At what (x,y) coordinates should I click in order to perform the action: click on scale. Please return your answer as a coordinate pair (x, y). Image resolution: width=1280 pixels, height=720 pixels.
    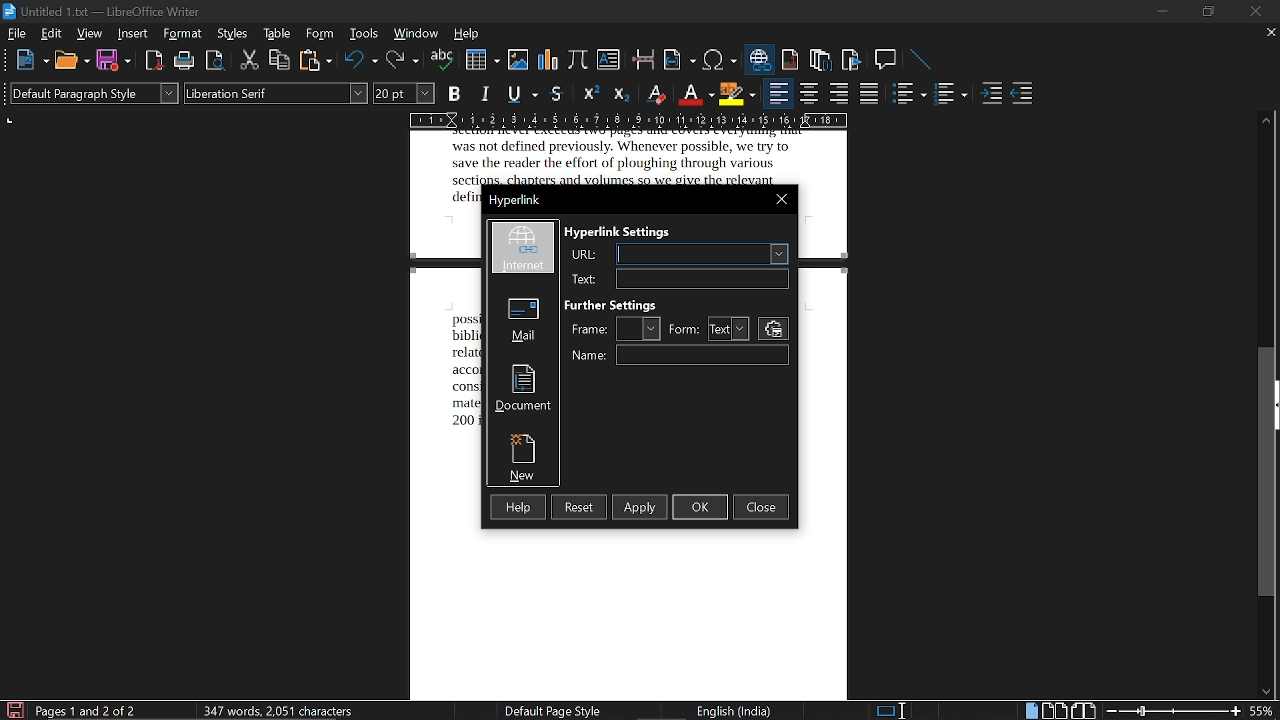
    Looking at the image, I should click on (629, 119).